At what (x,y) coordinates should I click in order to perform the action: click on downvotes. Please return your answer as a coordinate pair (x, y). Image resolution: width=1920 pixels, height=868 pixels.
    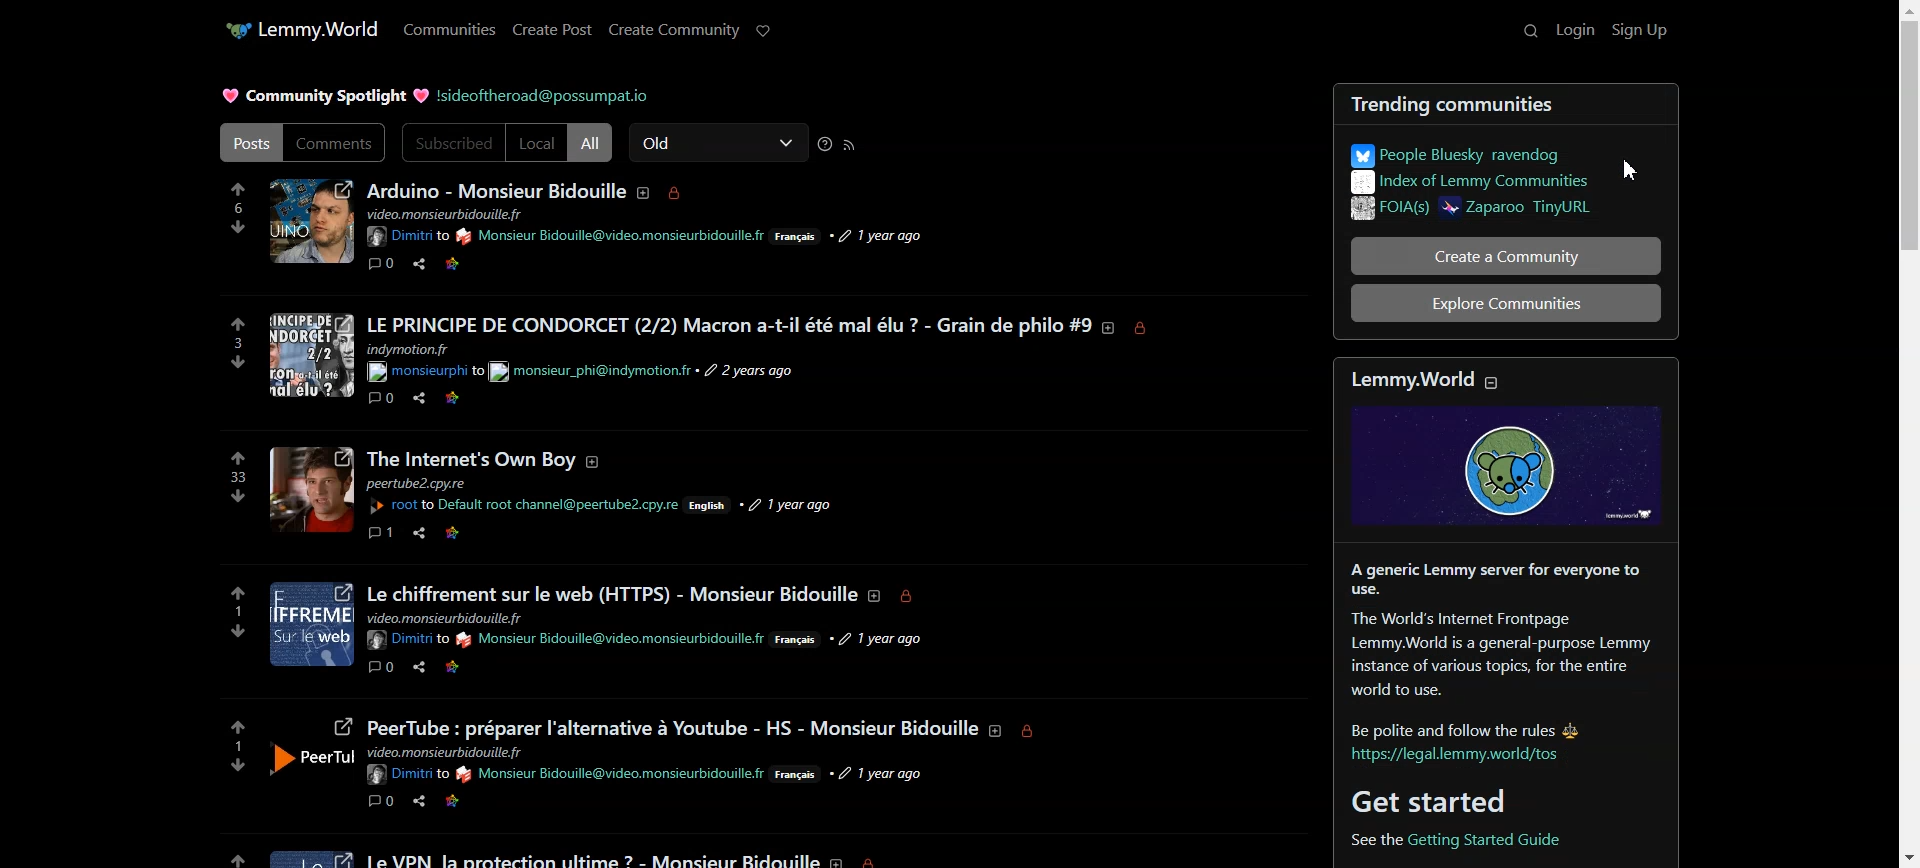
    Looking at the image, I should click on (230, 366).